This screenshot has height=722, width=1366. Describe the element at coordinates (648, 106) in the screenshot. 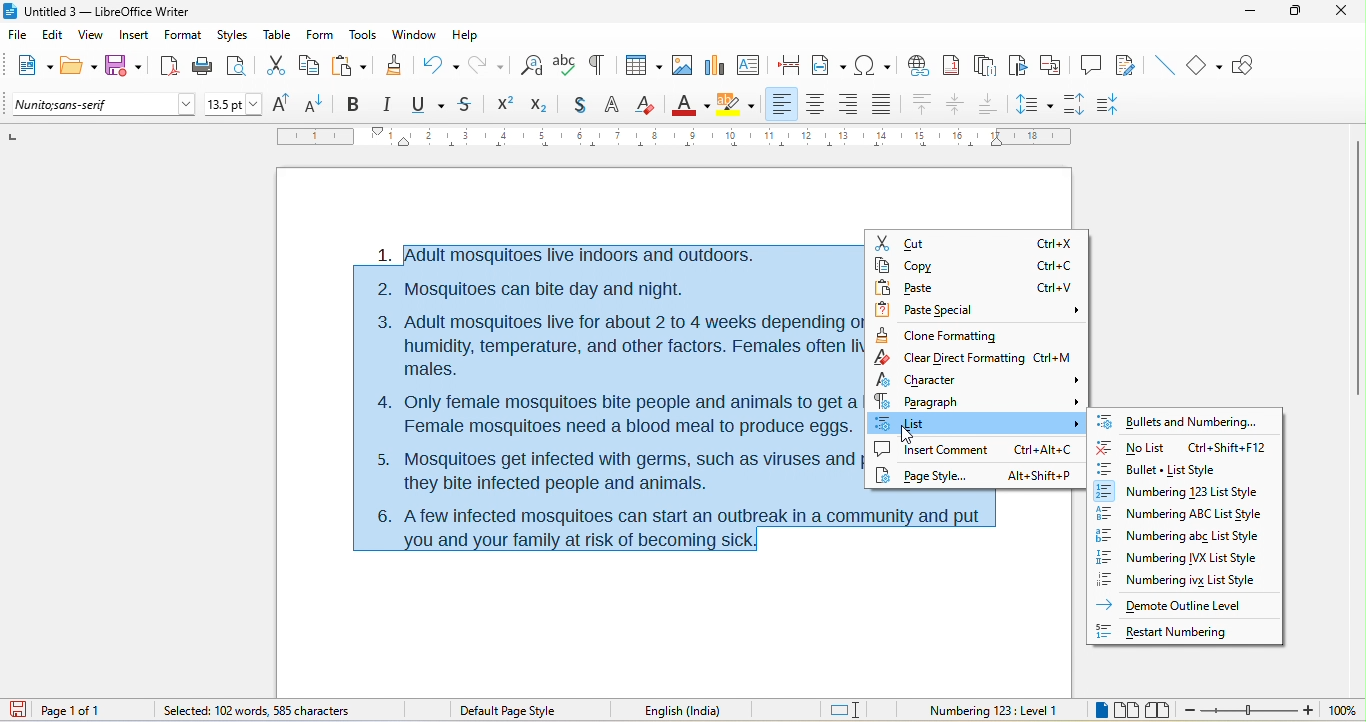

I see `clear direct formatting` at that location.